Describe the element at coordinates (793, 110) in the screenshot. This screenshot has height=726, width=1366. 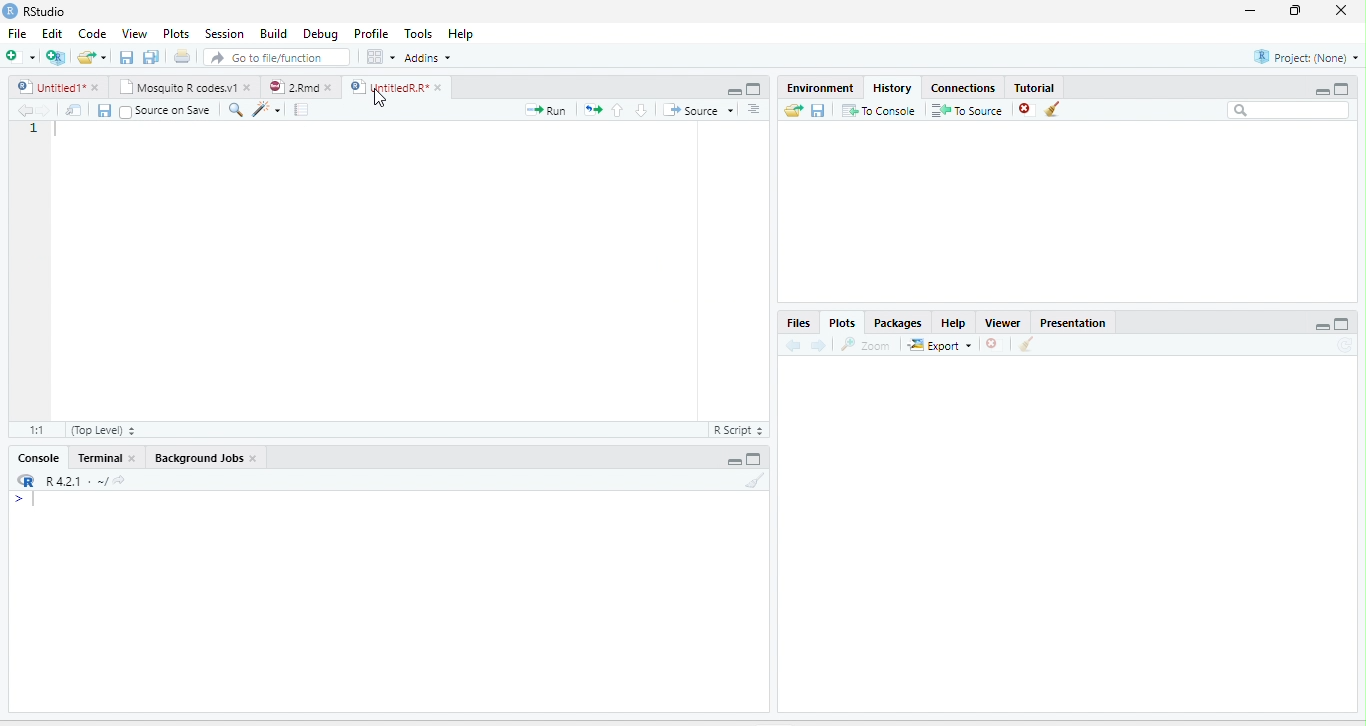
I see `Load history from an existing file` at that location.